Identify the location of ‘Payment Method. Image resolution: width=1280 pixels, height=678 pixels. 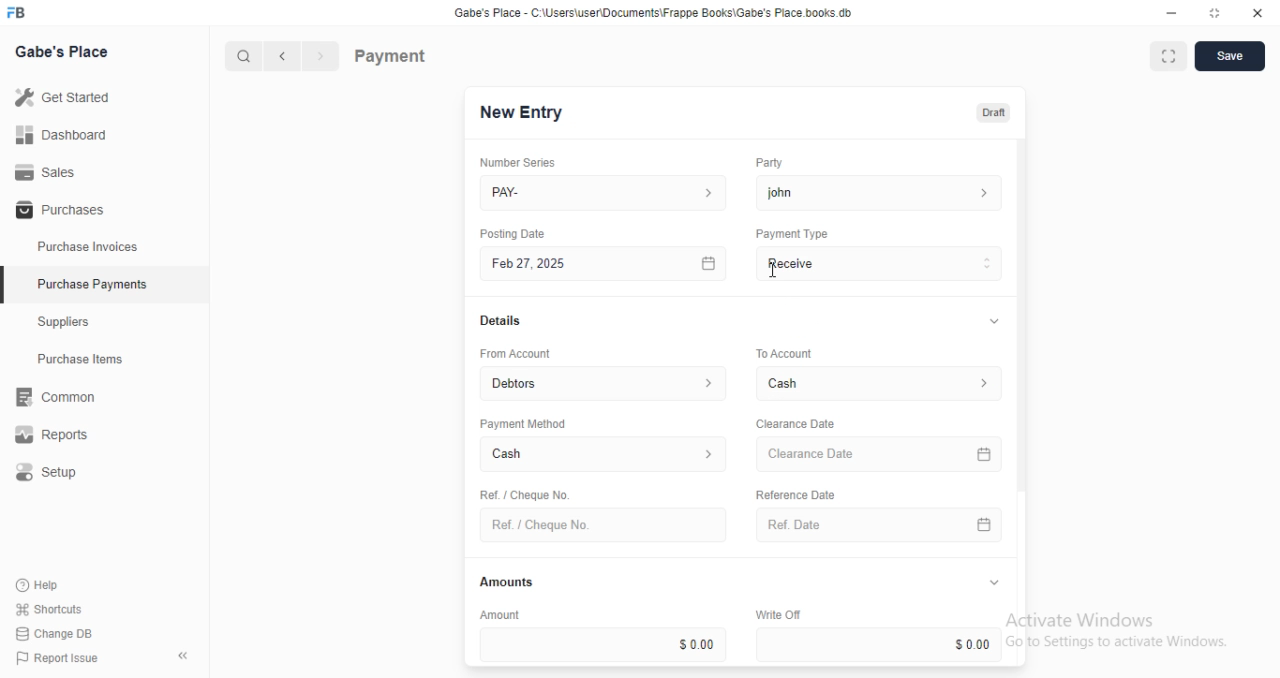
(522, 423).